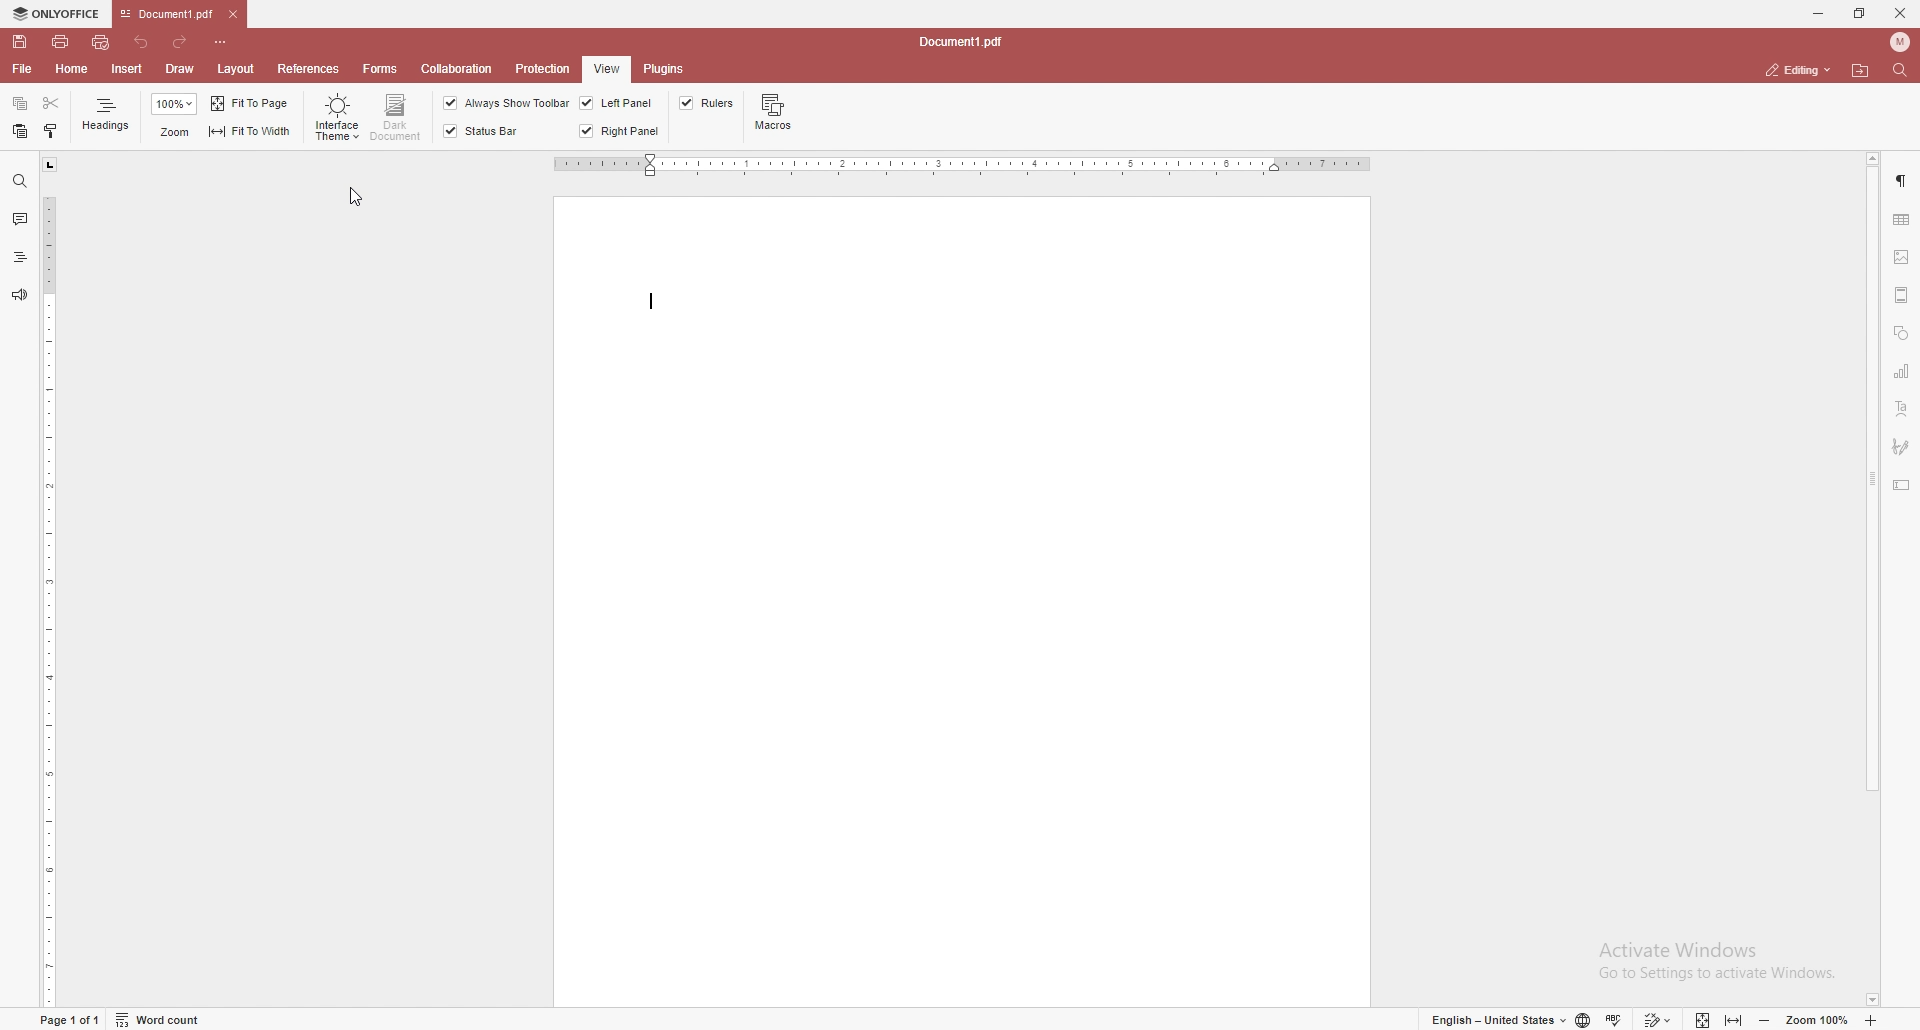 This screenshot has width=1920, height=1030. I want to click on header and footer, so click(1900, 295).